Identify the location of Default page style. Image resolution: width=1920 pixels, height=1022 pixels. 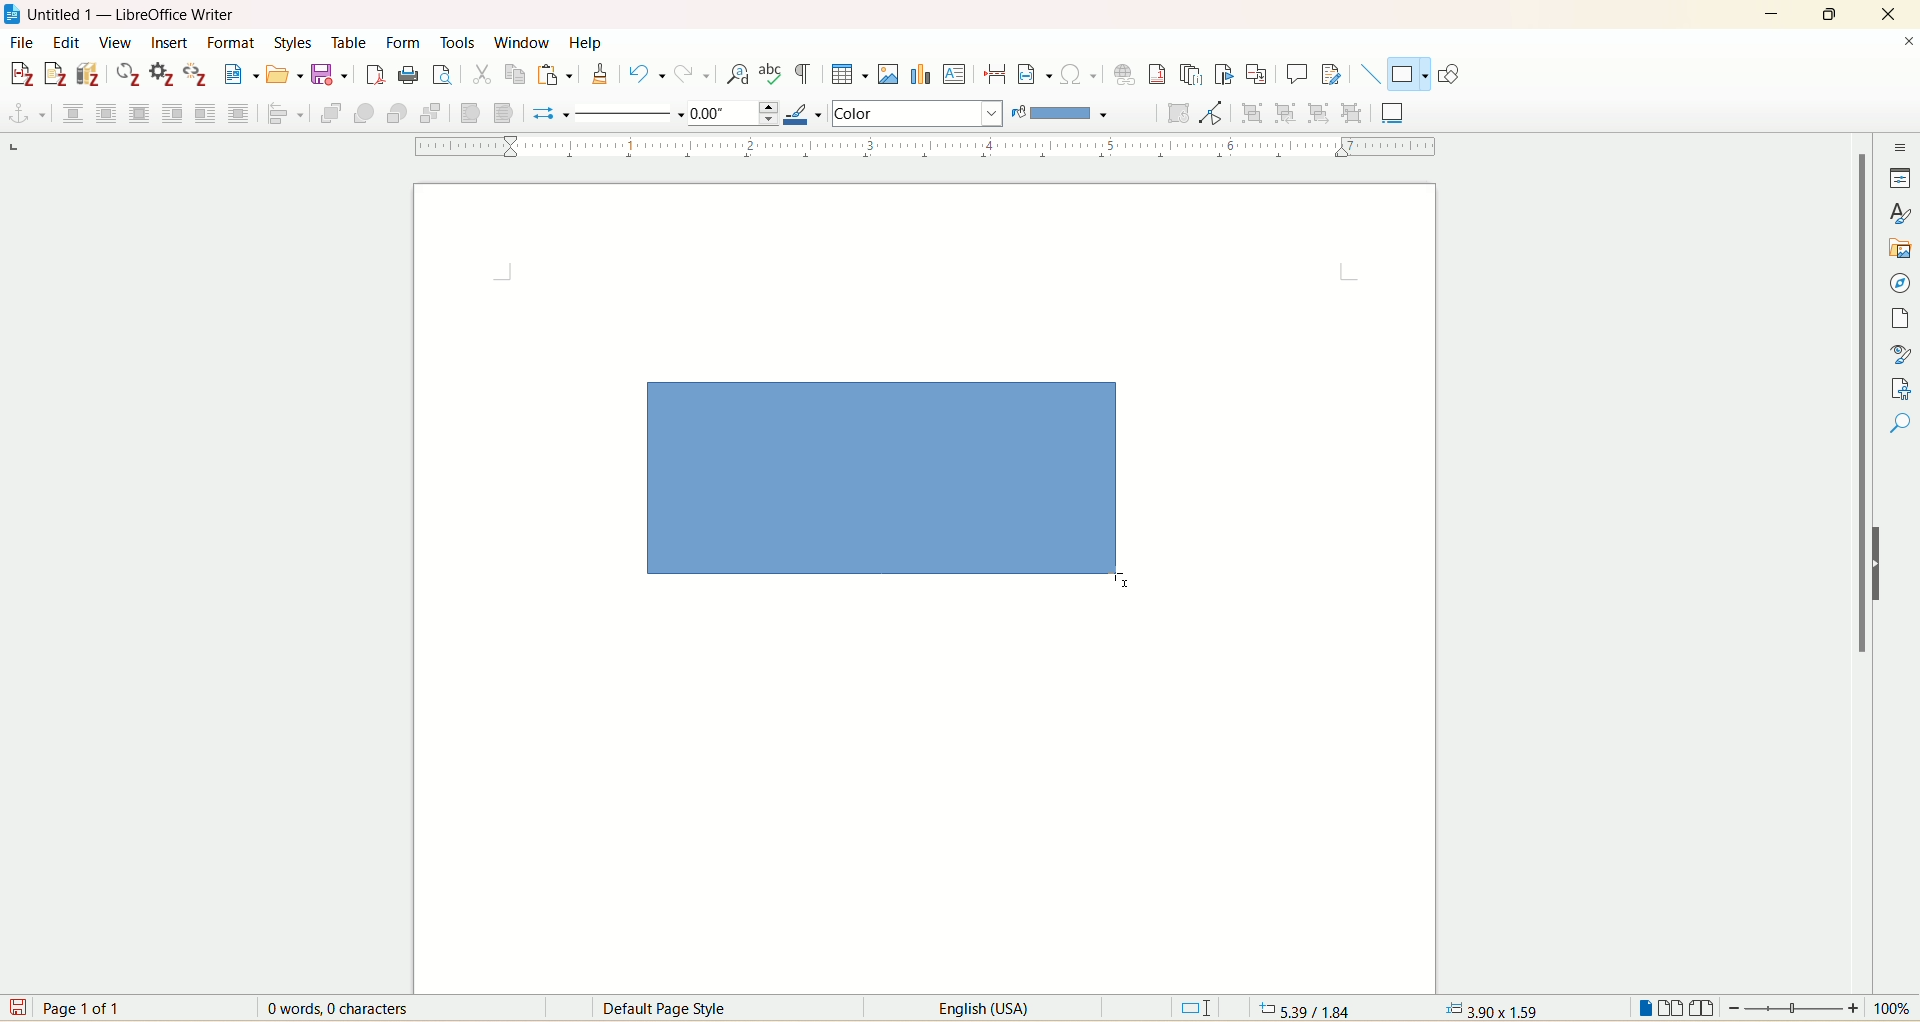
(680, 1009).